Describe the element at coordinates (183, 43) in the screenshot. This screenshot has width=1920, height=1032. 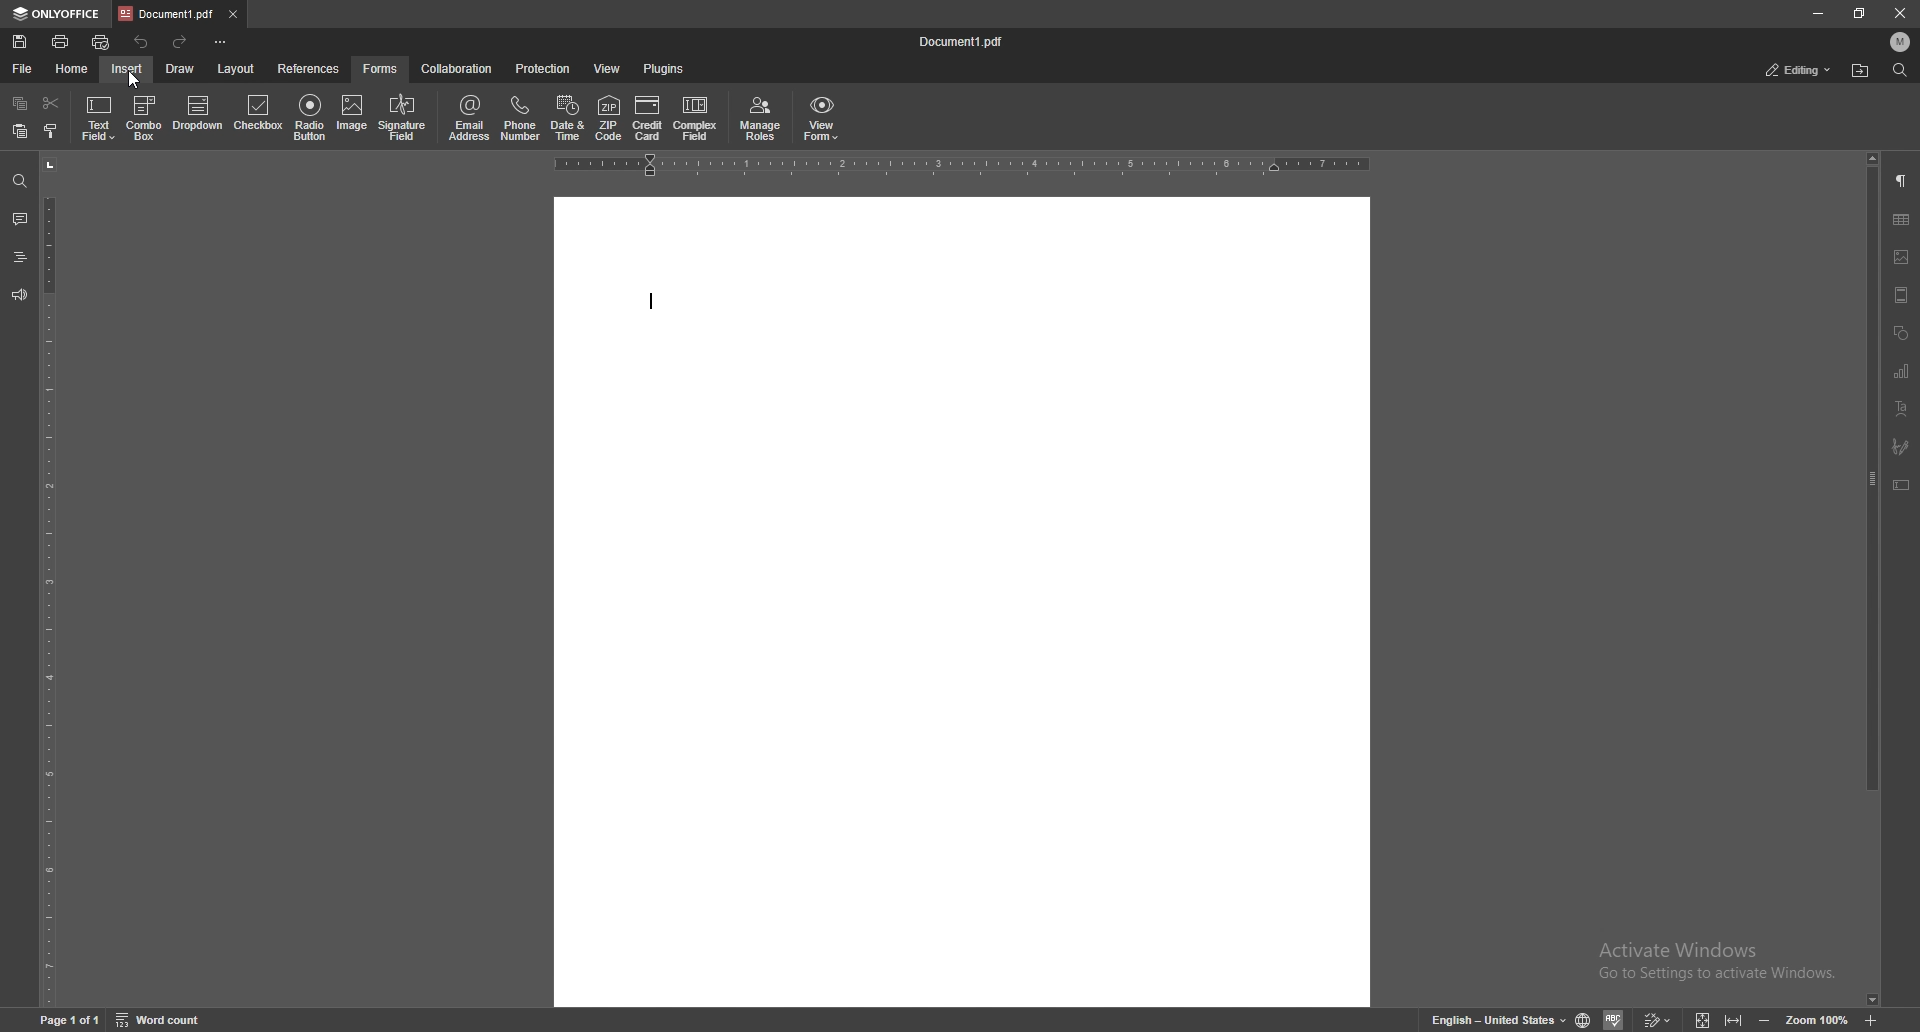
I see `redo` at that location.